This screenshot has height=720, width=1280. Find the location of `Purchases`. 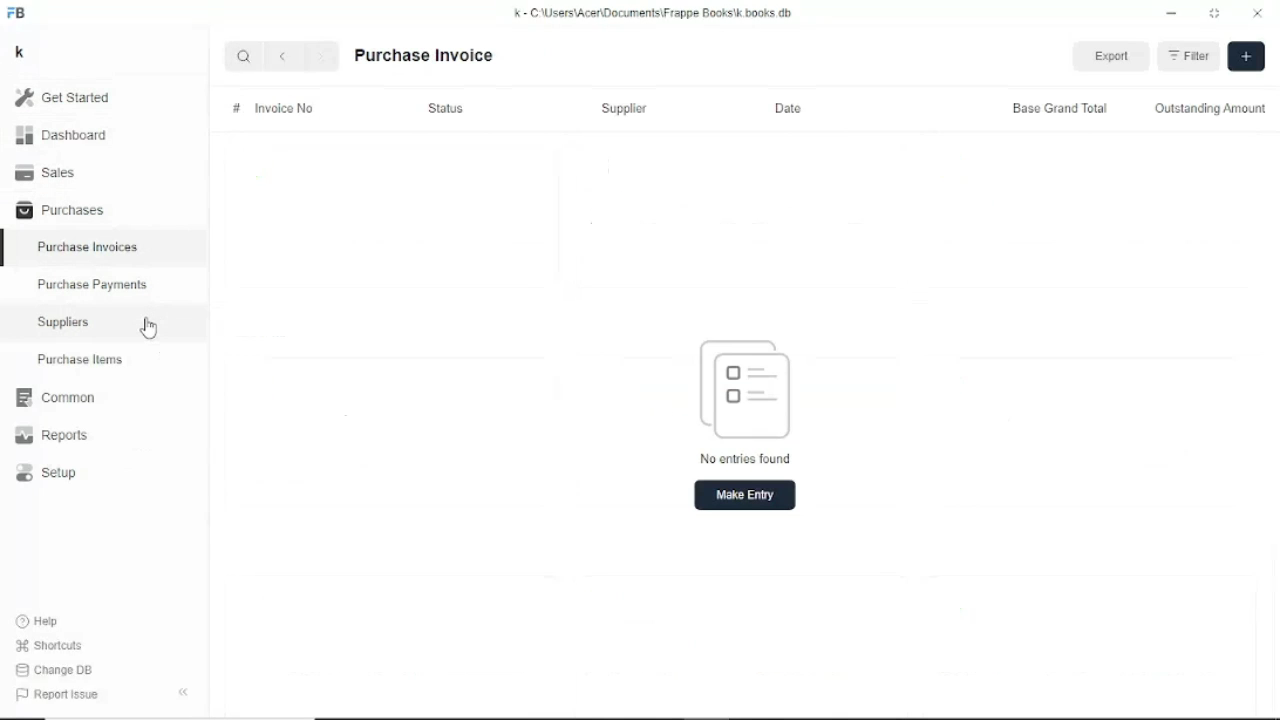

Purchases is located at coordinates (58, 211).